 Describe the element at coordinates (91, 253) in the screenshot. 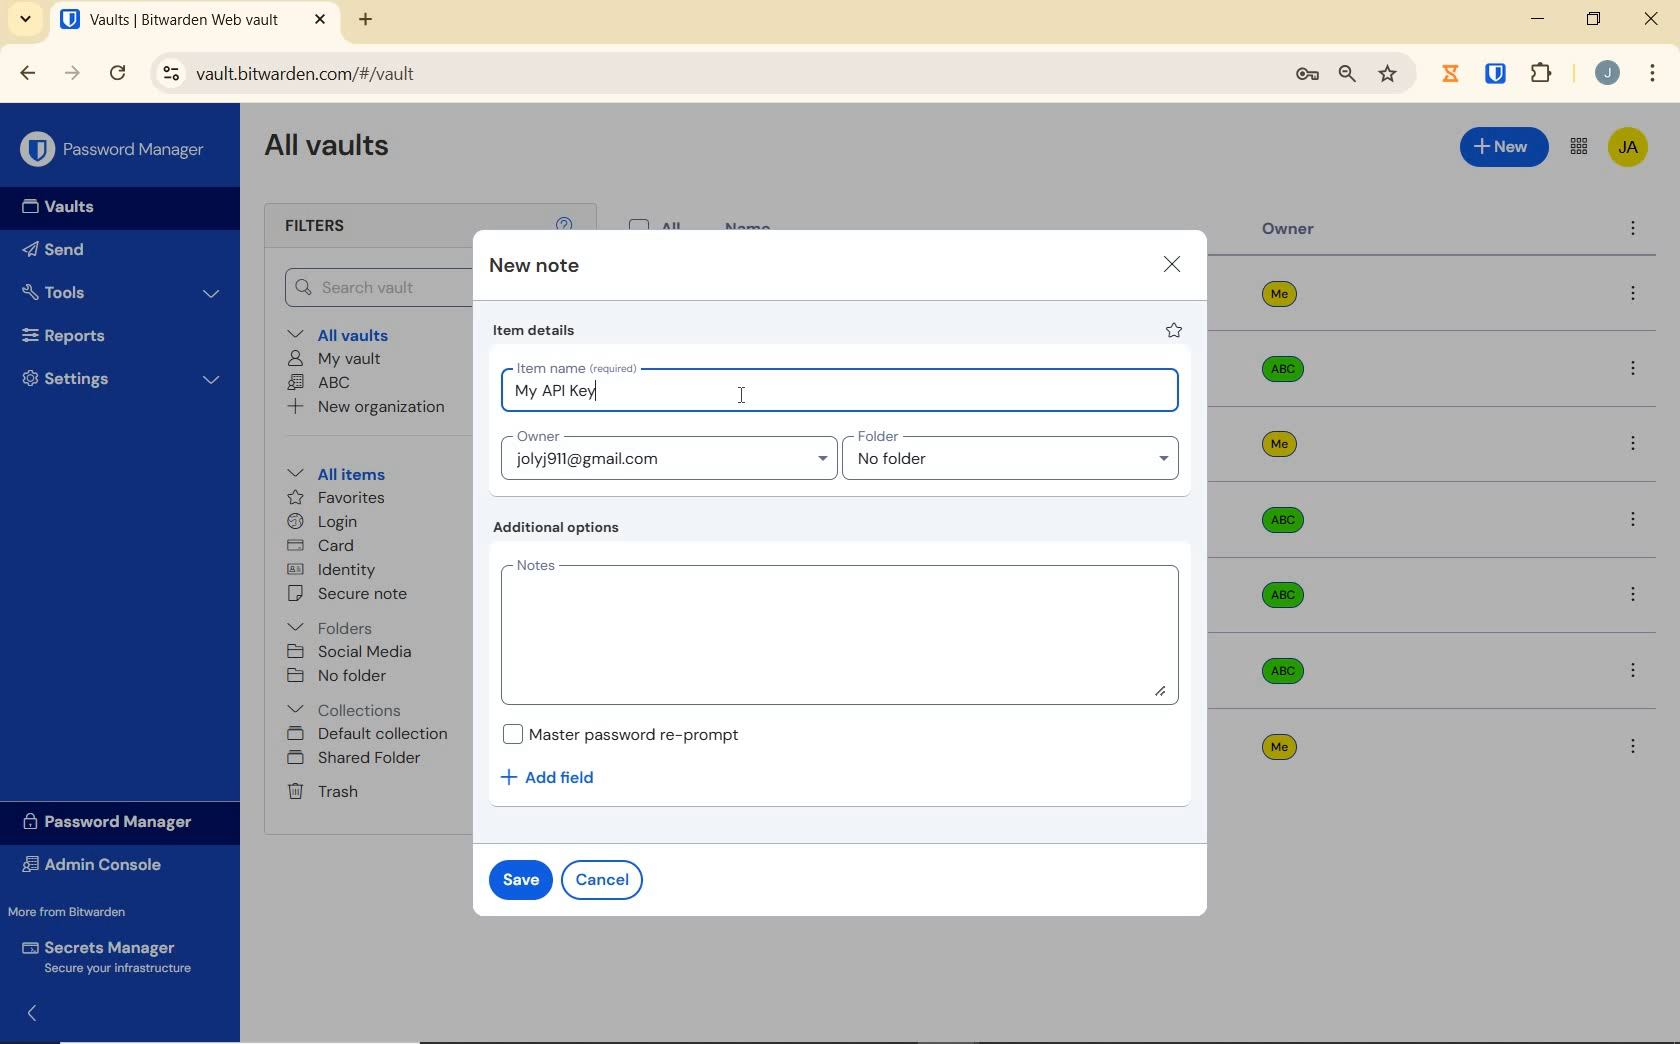

I see `Send` at that location.